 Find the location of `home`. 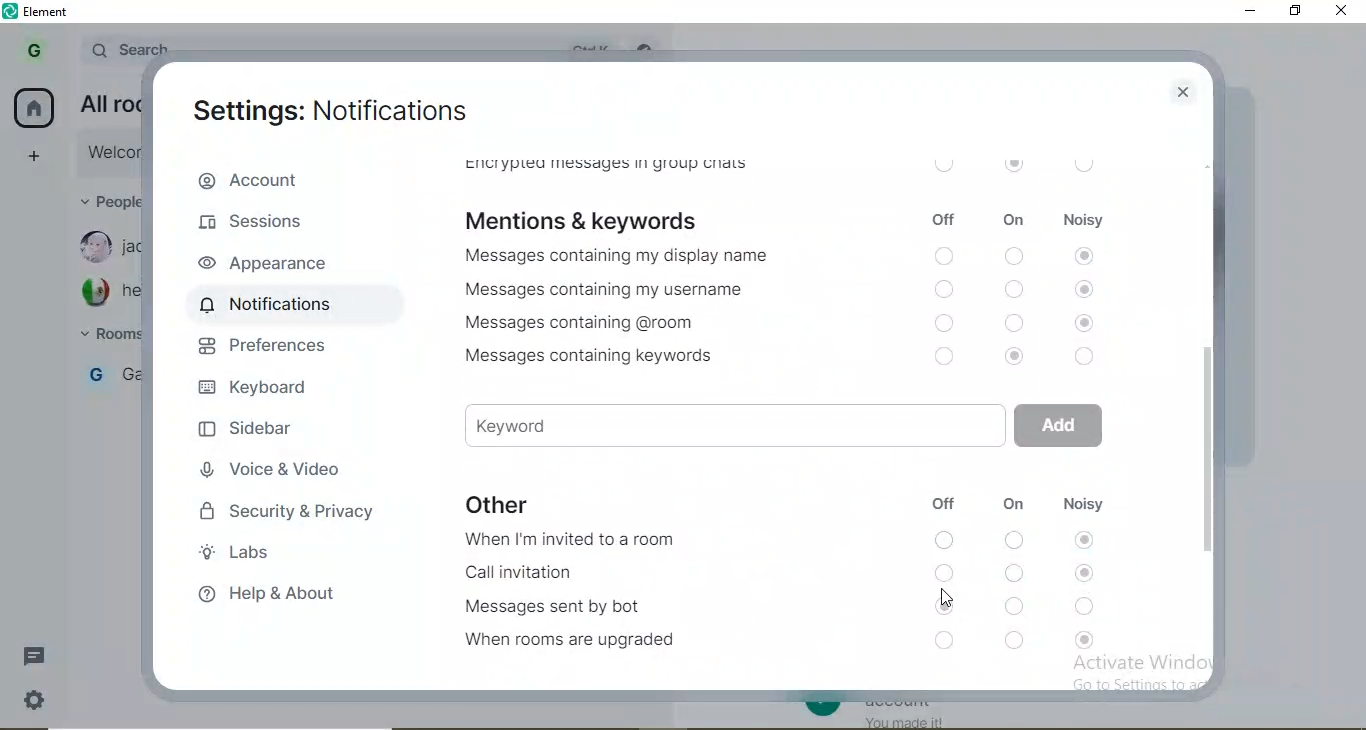

home is located at coordinates (32, 107).